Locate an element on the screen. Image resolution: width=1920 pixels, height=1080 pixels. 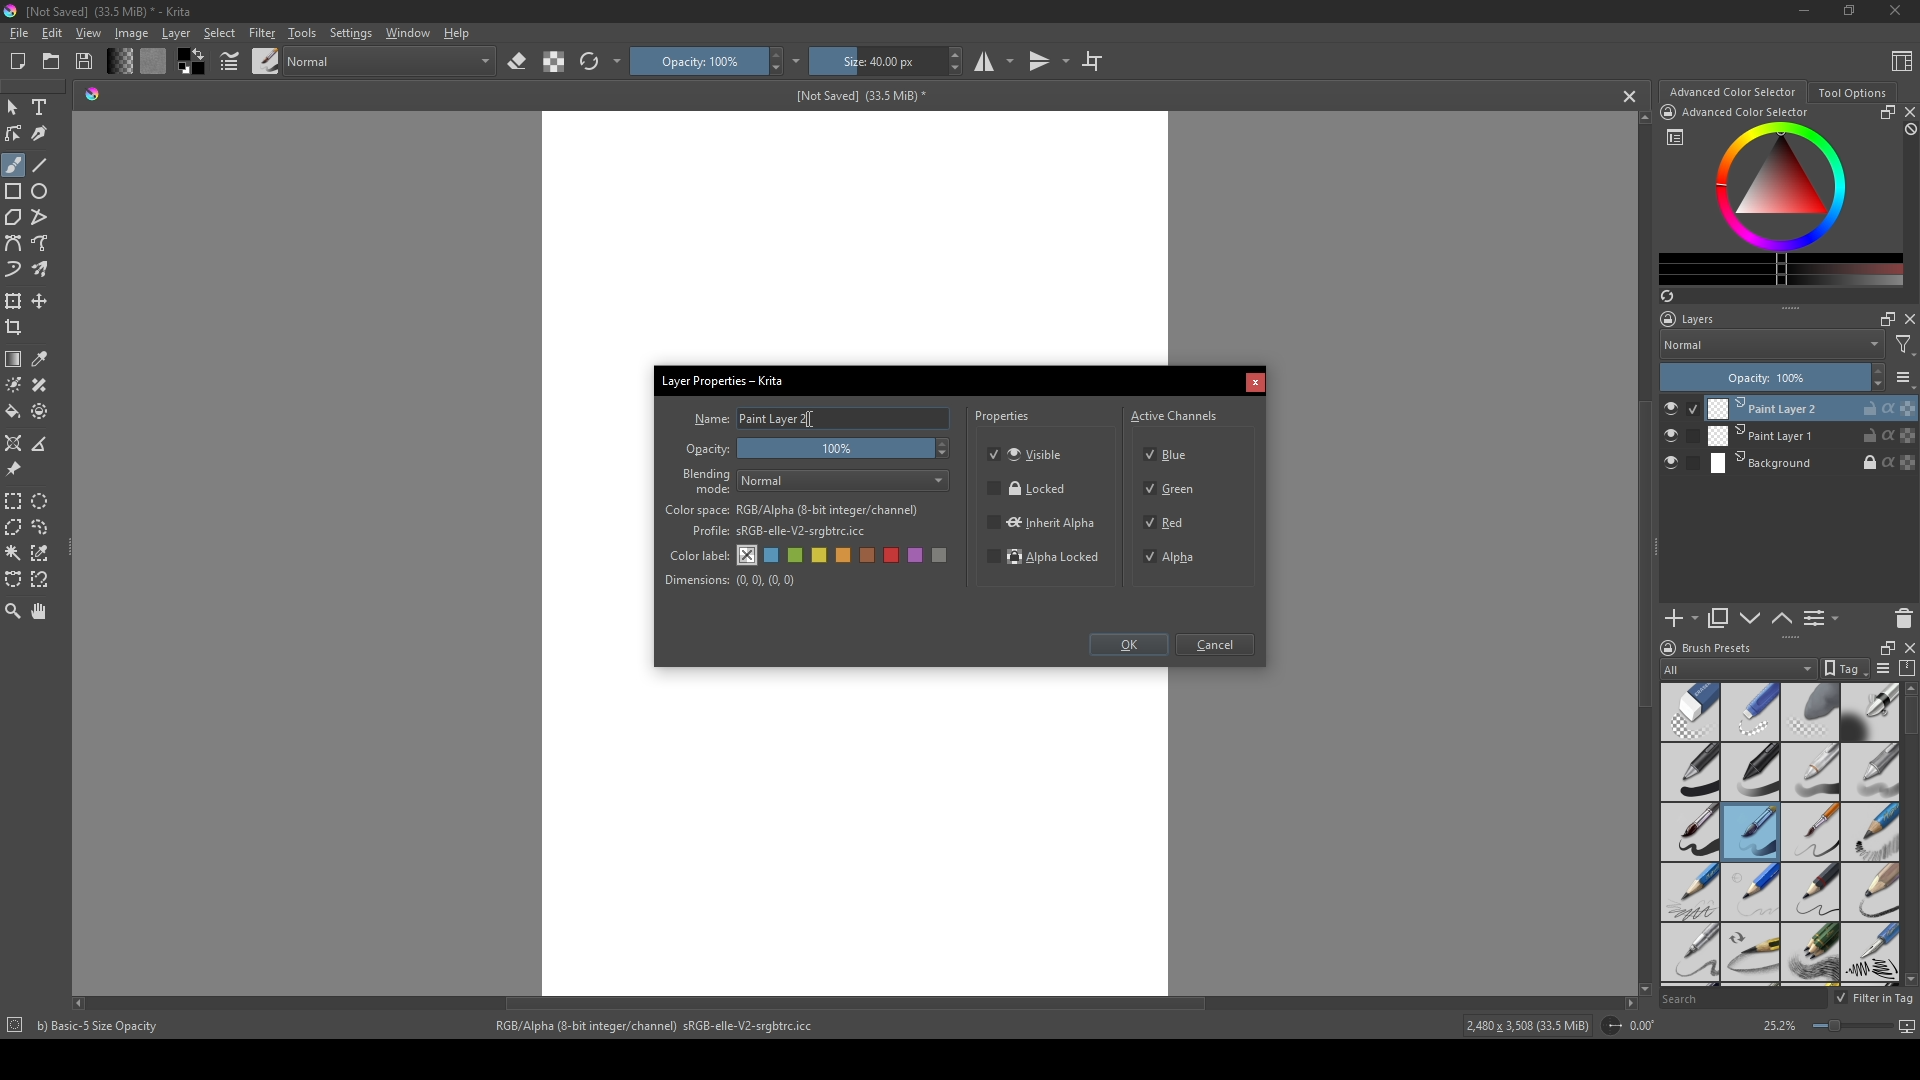
normal is located at coordinates (389, 59).